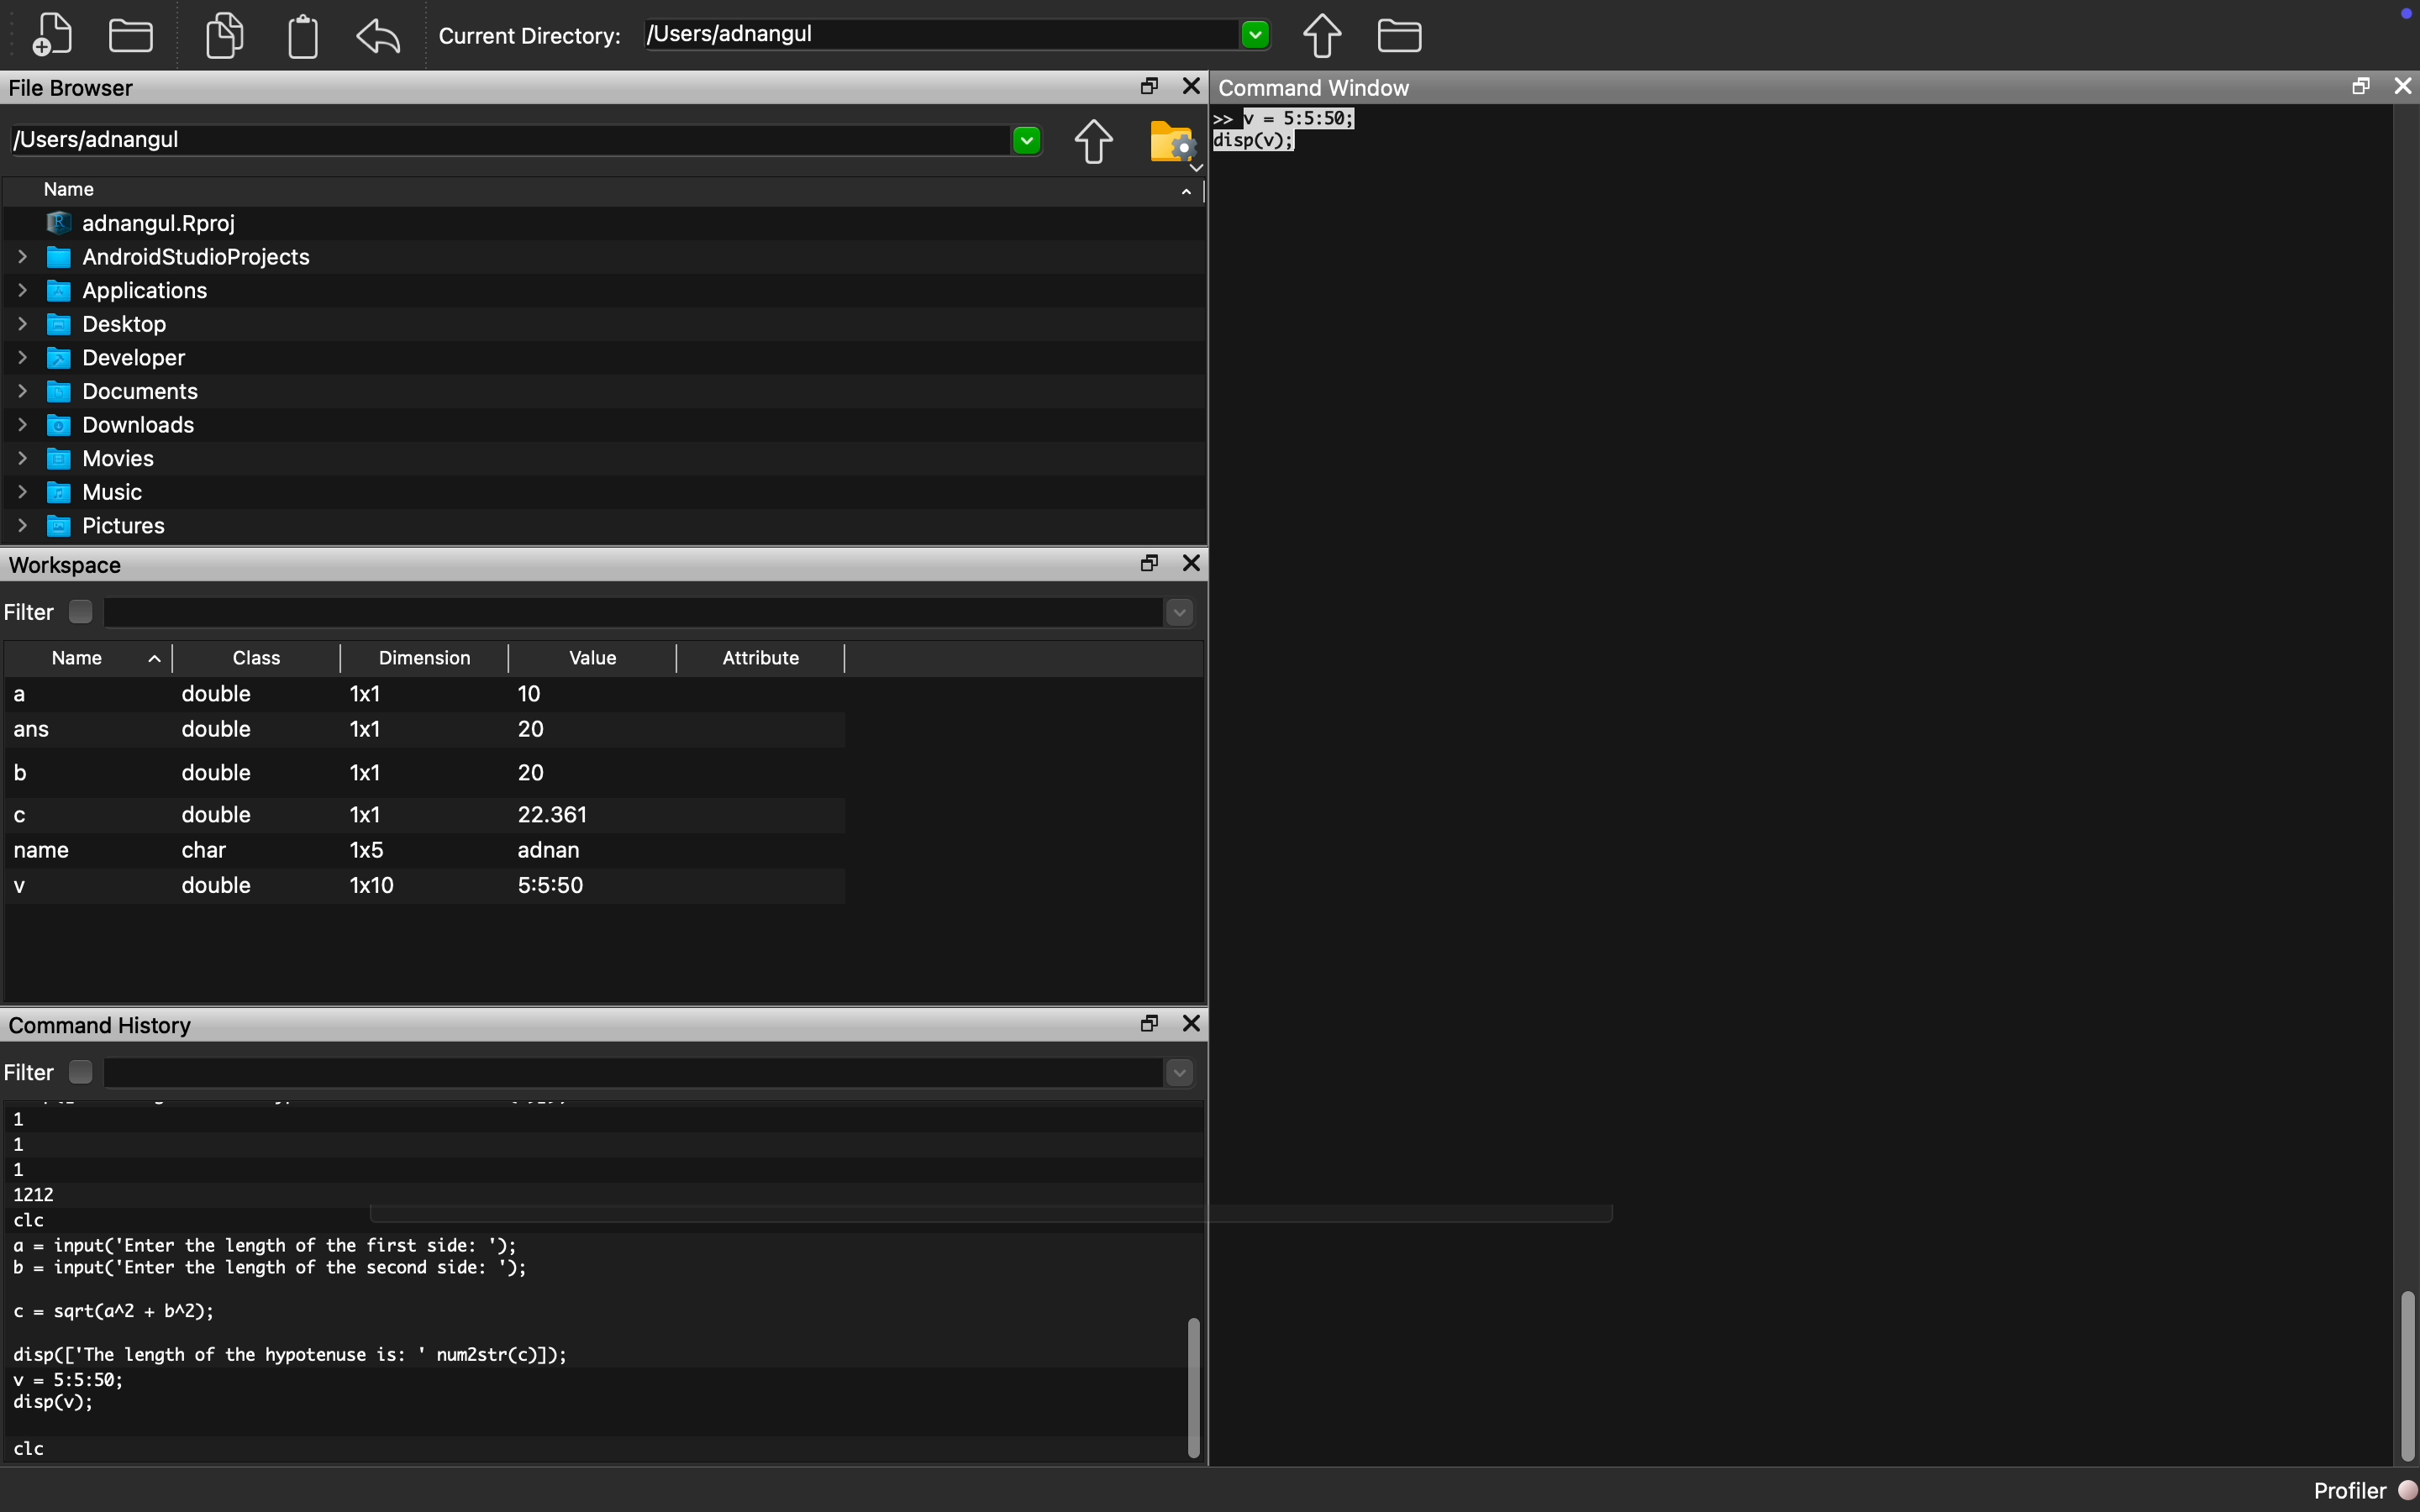 The height and width of the screenshot is (1512, 2420). Describe the element at coordinates (54, 1071) in the screenshot. I see `Filter` at that location.